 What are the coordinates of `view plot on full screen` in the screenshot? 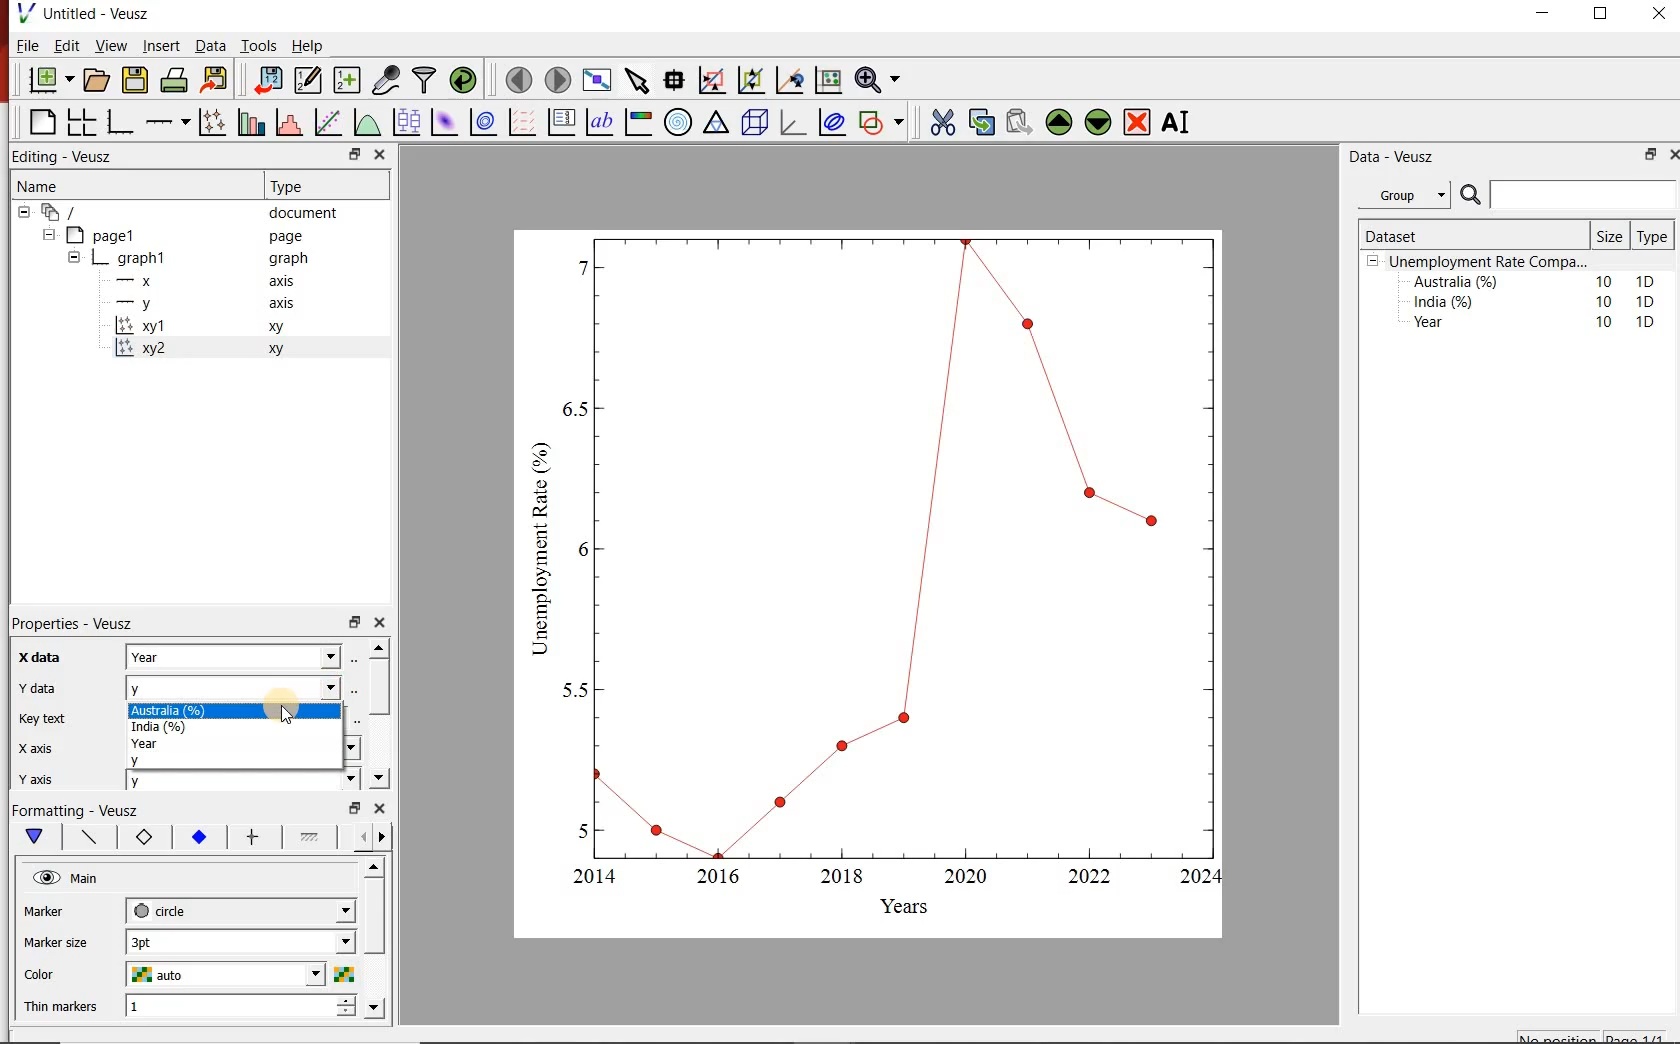 It's located at (599, 79).